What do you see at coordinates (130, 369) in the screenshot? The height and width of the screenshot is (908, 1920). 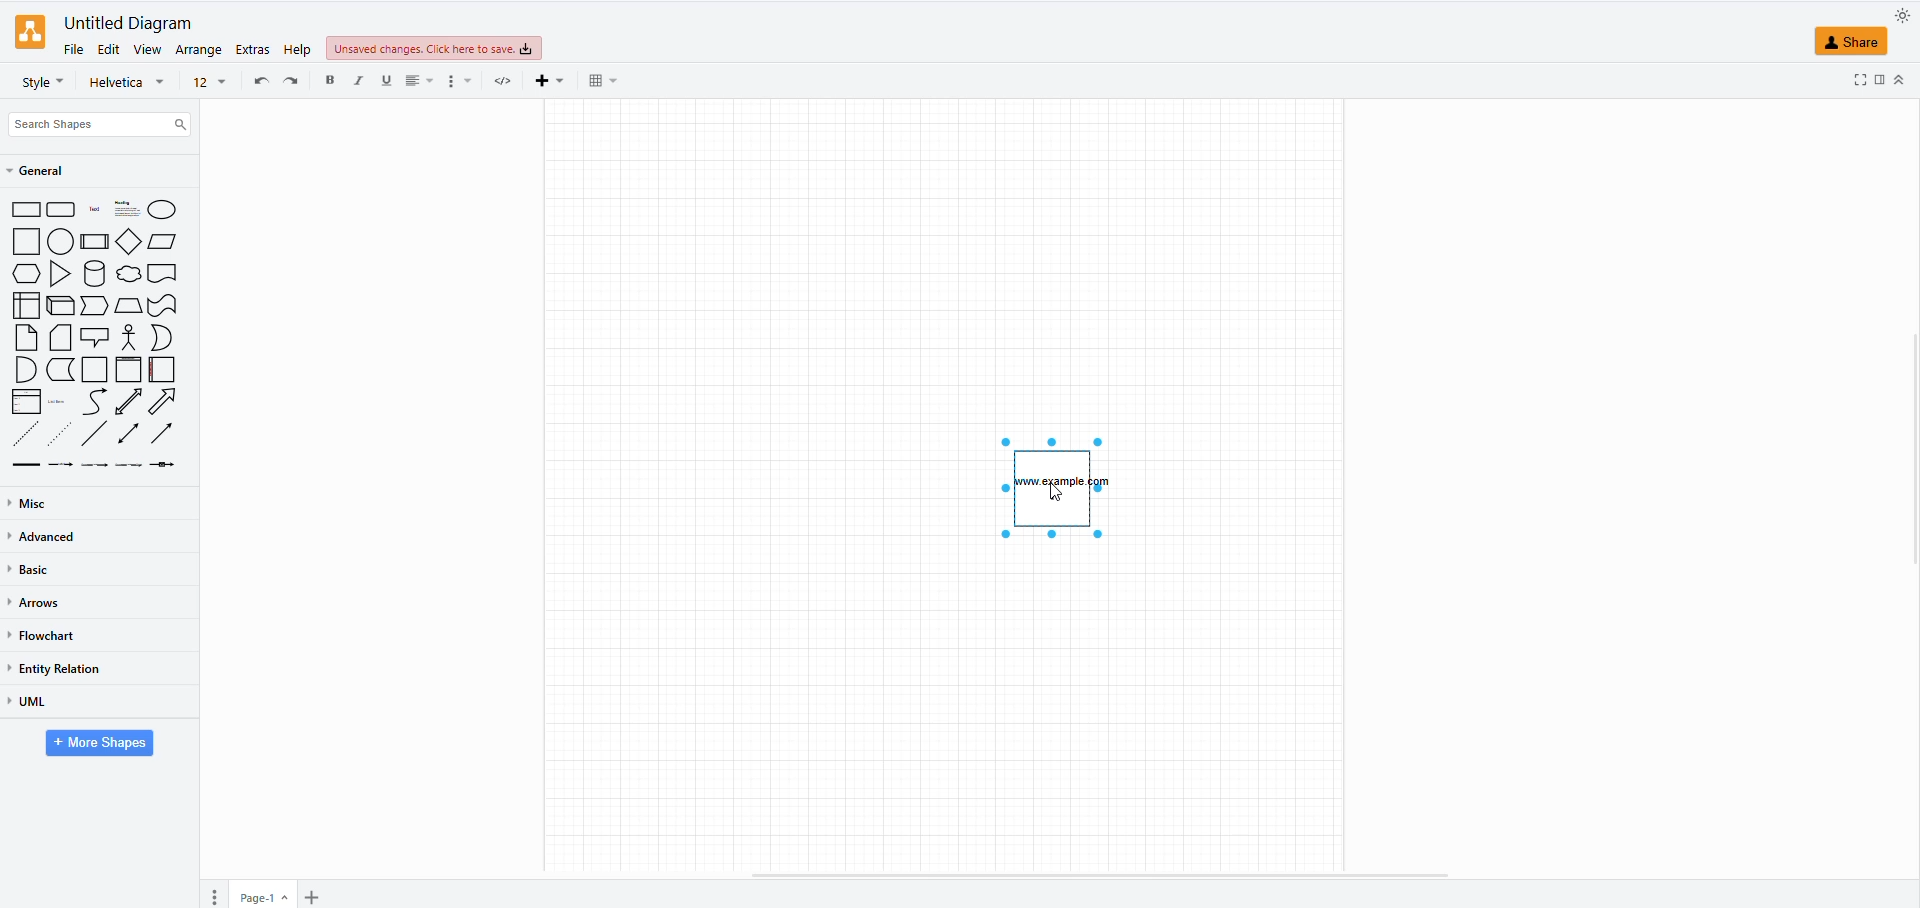 I see `vertical container` at bounding box center [130, 369].